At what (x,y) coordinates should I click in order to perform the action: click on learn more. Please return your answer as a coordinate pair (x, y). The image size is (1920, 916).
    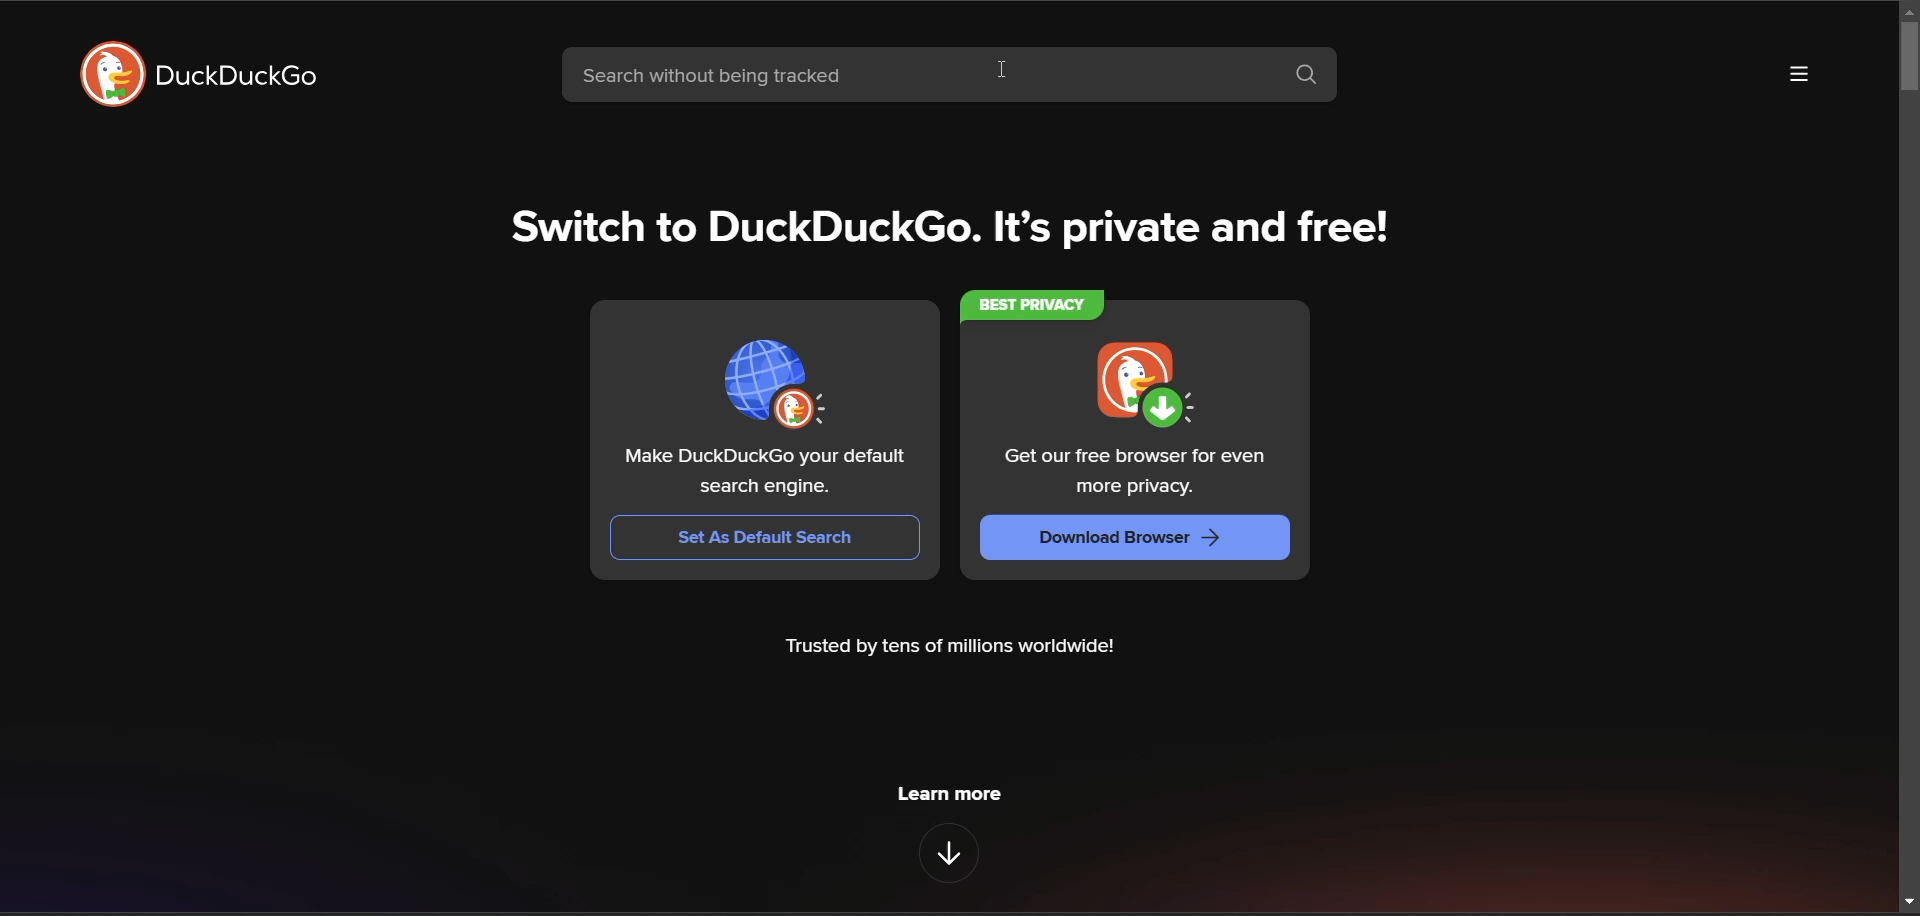
    Looking at the image, I should click on (949, 796).